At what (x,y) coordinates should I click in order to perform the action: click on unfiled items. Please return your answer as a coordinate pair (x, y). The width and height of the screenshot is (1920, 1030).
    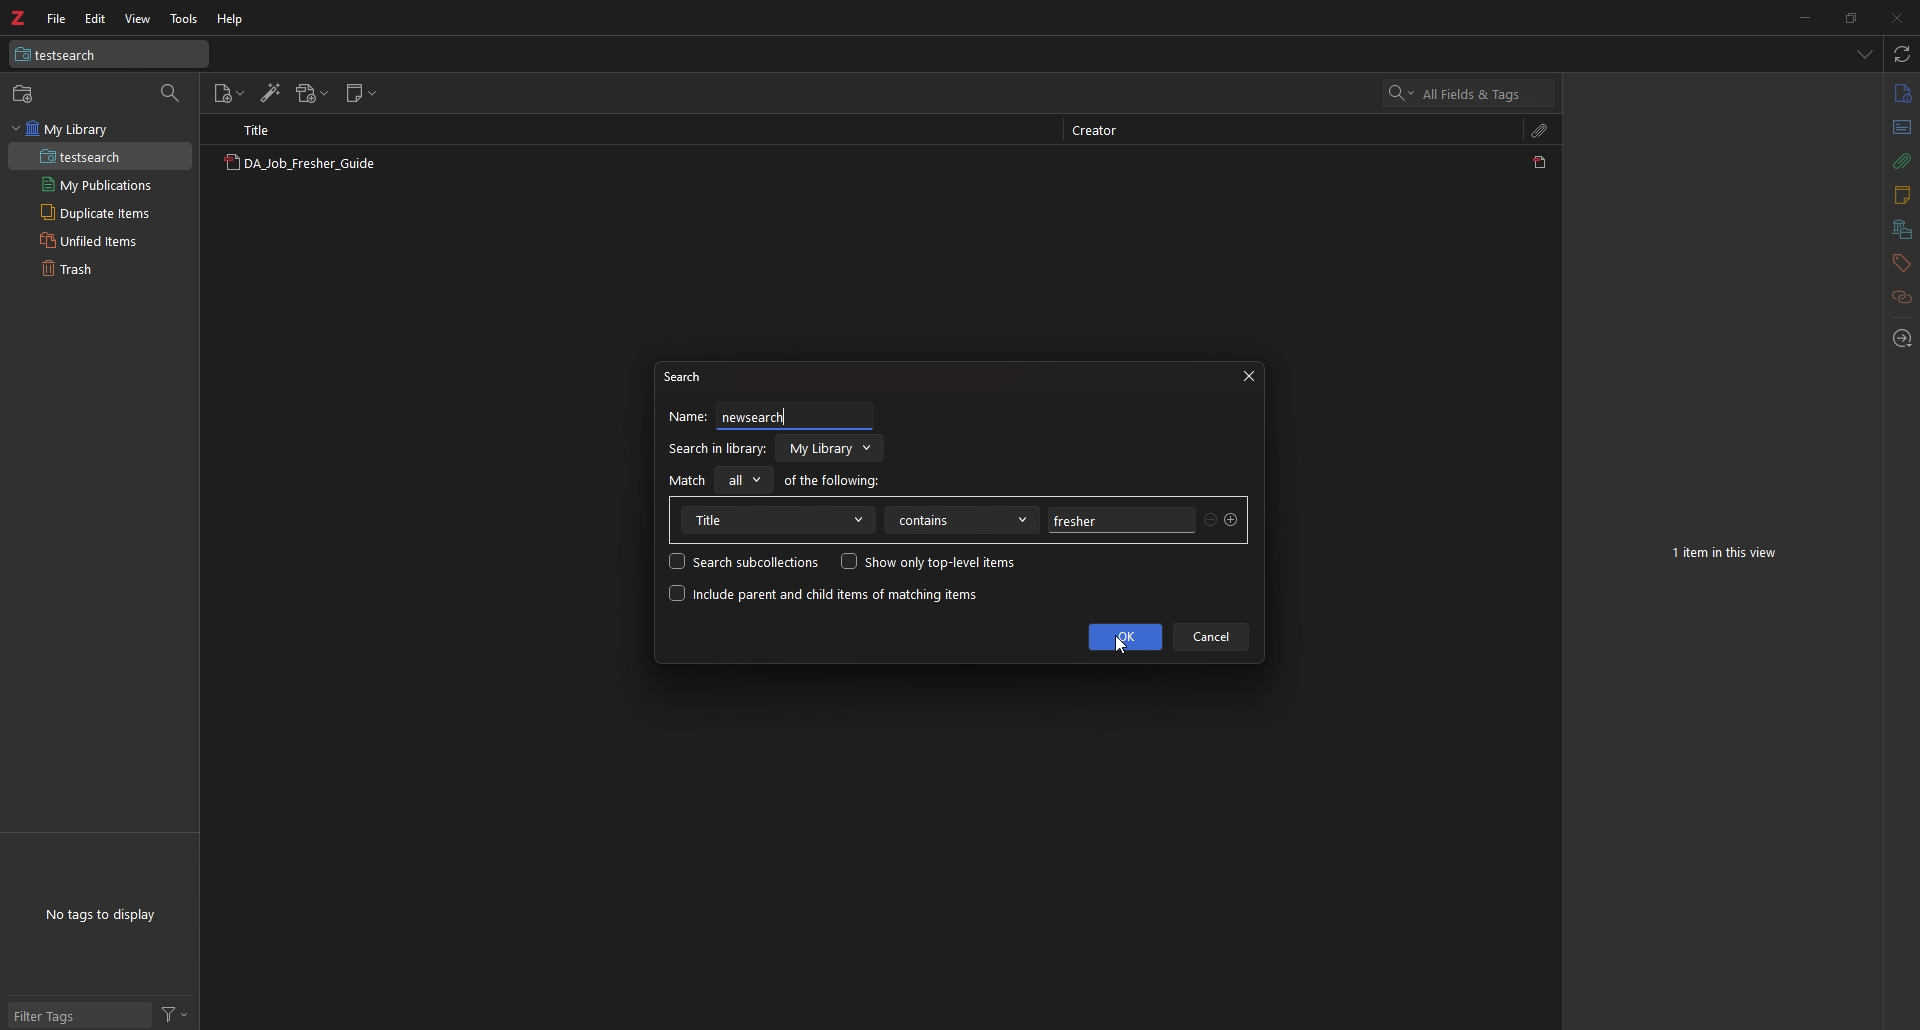
    Looking at the image, I should click on (100, 240).